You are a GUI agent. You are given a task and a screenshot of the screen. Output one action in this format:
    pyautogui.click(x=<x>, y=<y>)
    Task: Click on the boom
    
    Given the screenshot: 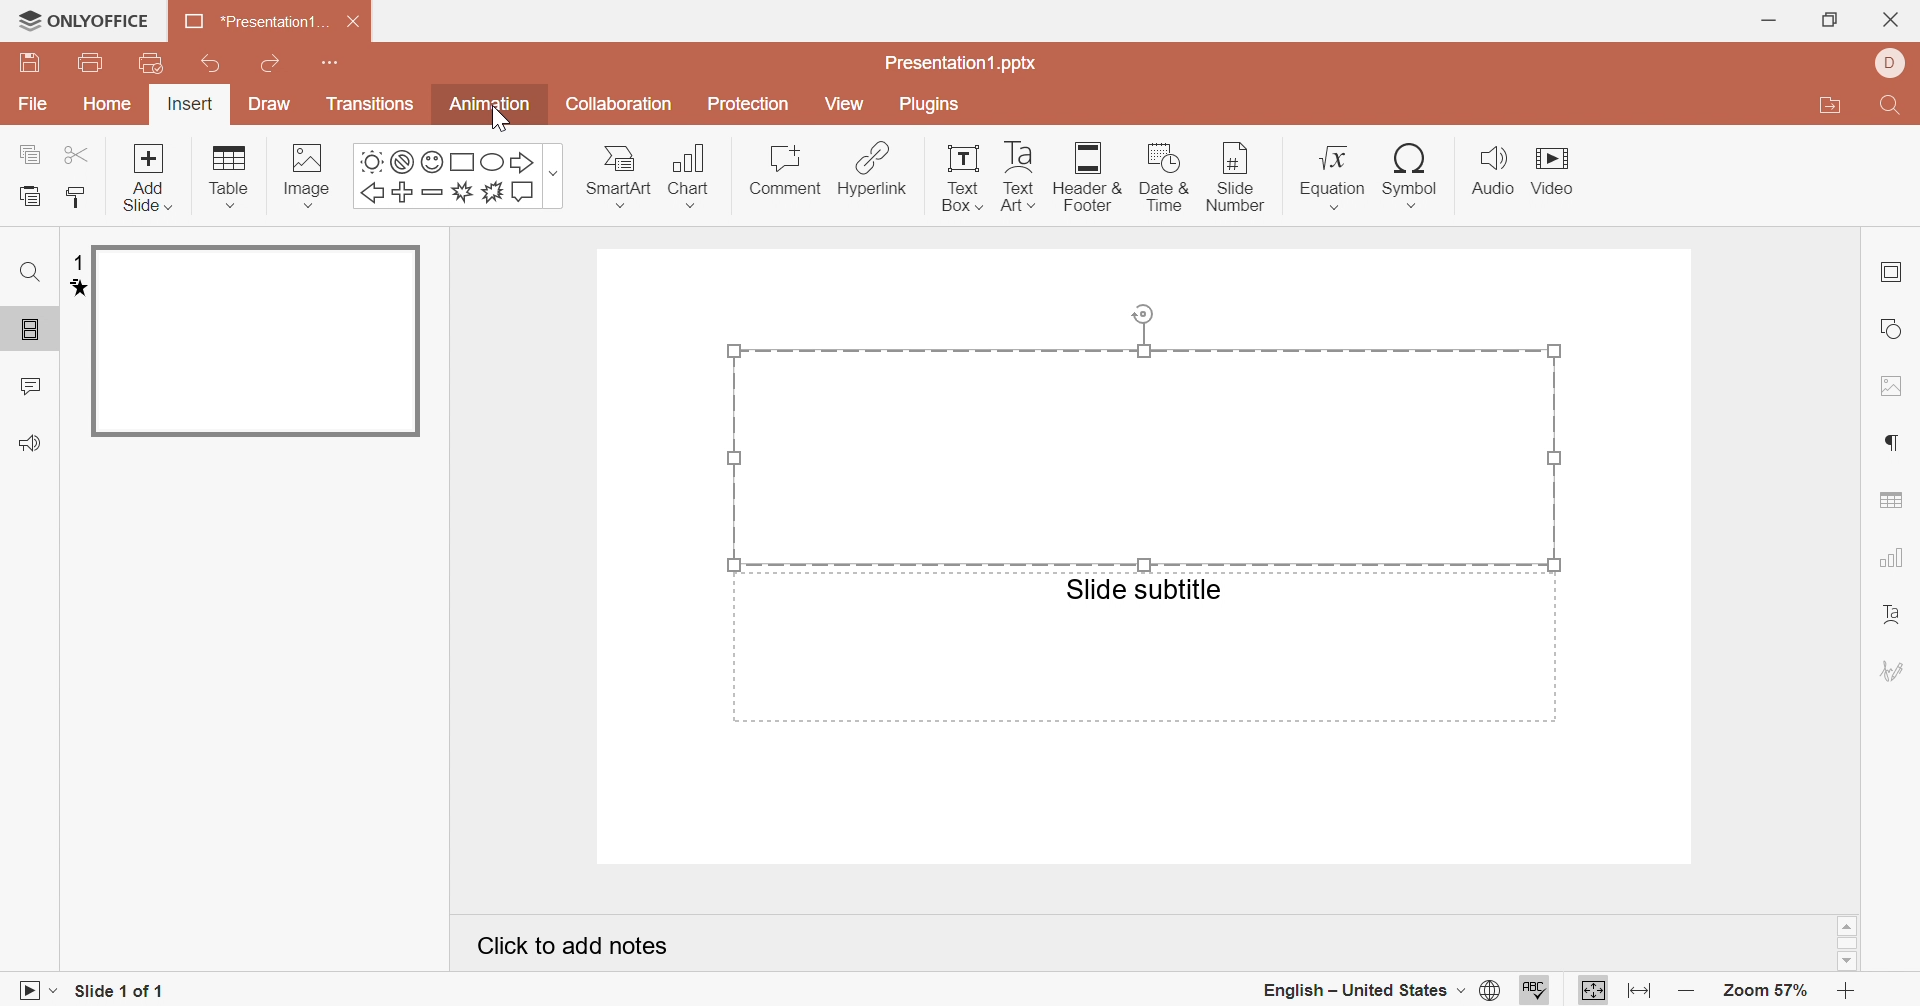 What is the action you would take?
    pyautogui.click(x=460, y=194)
    